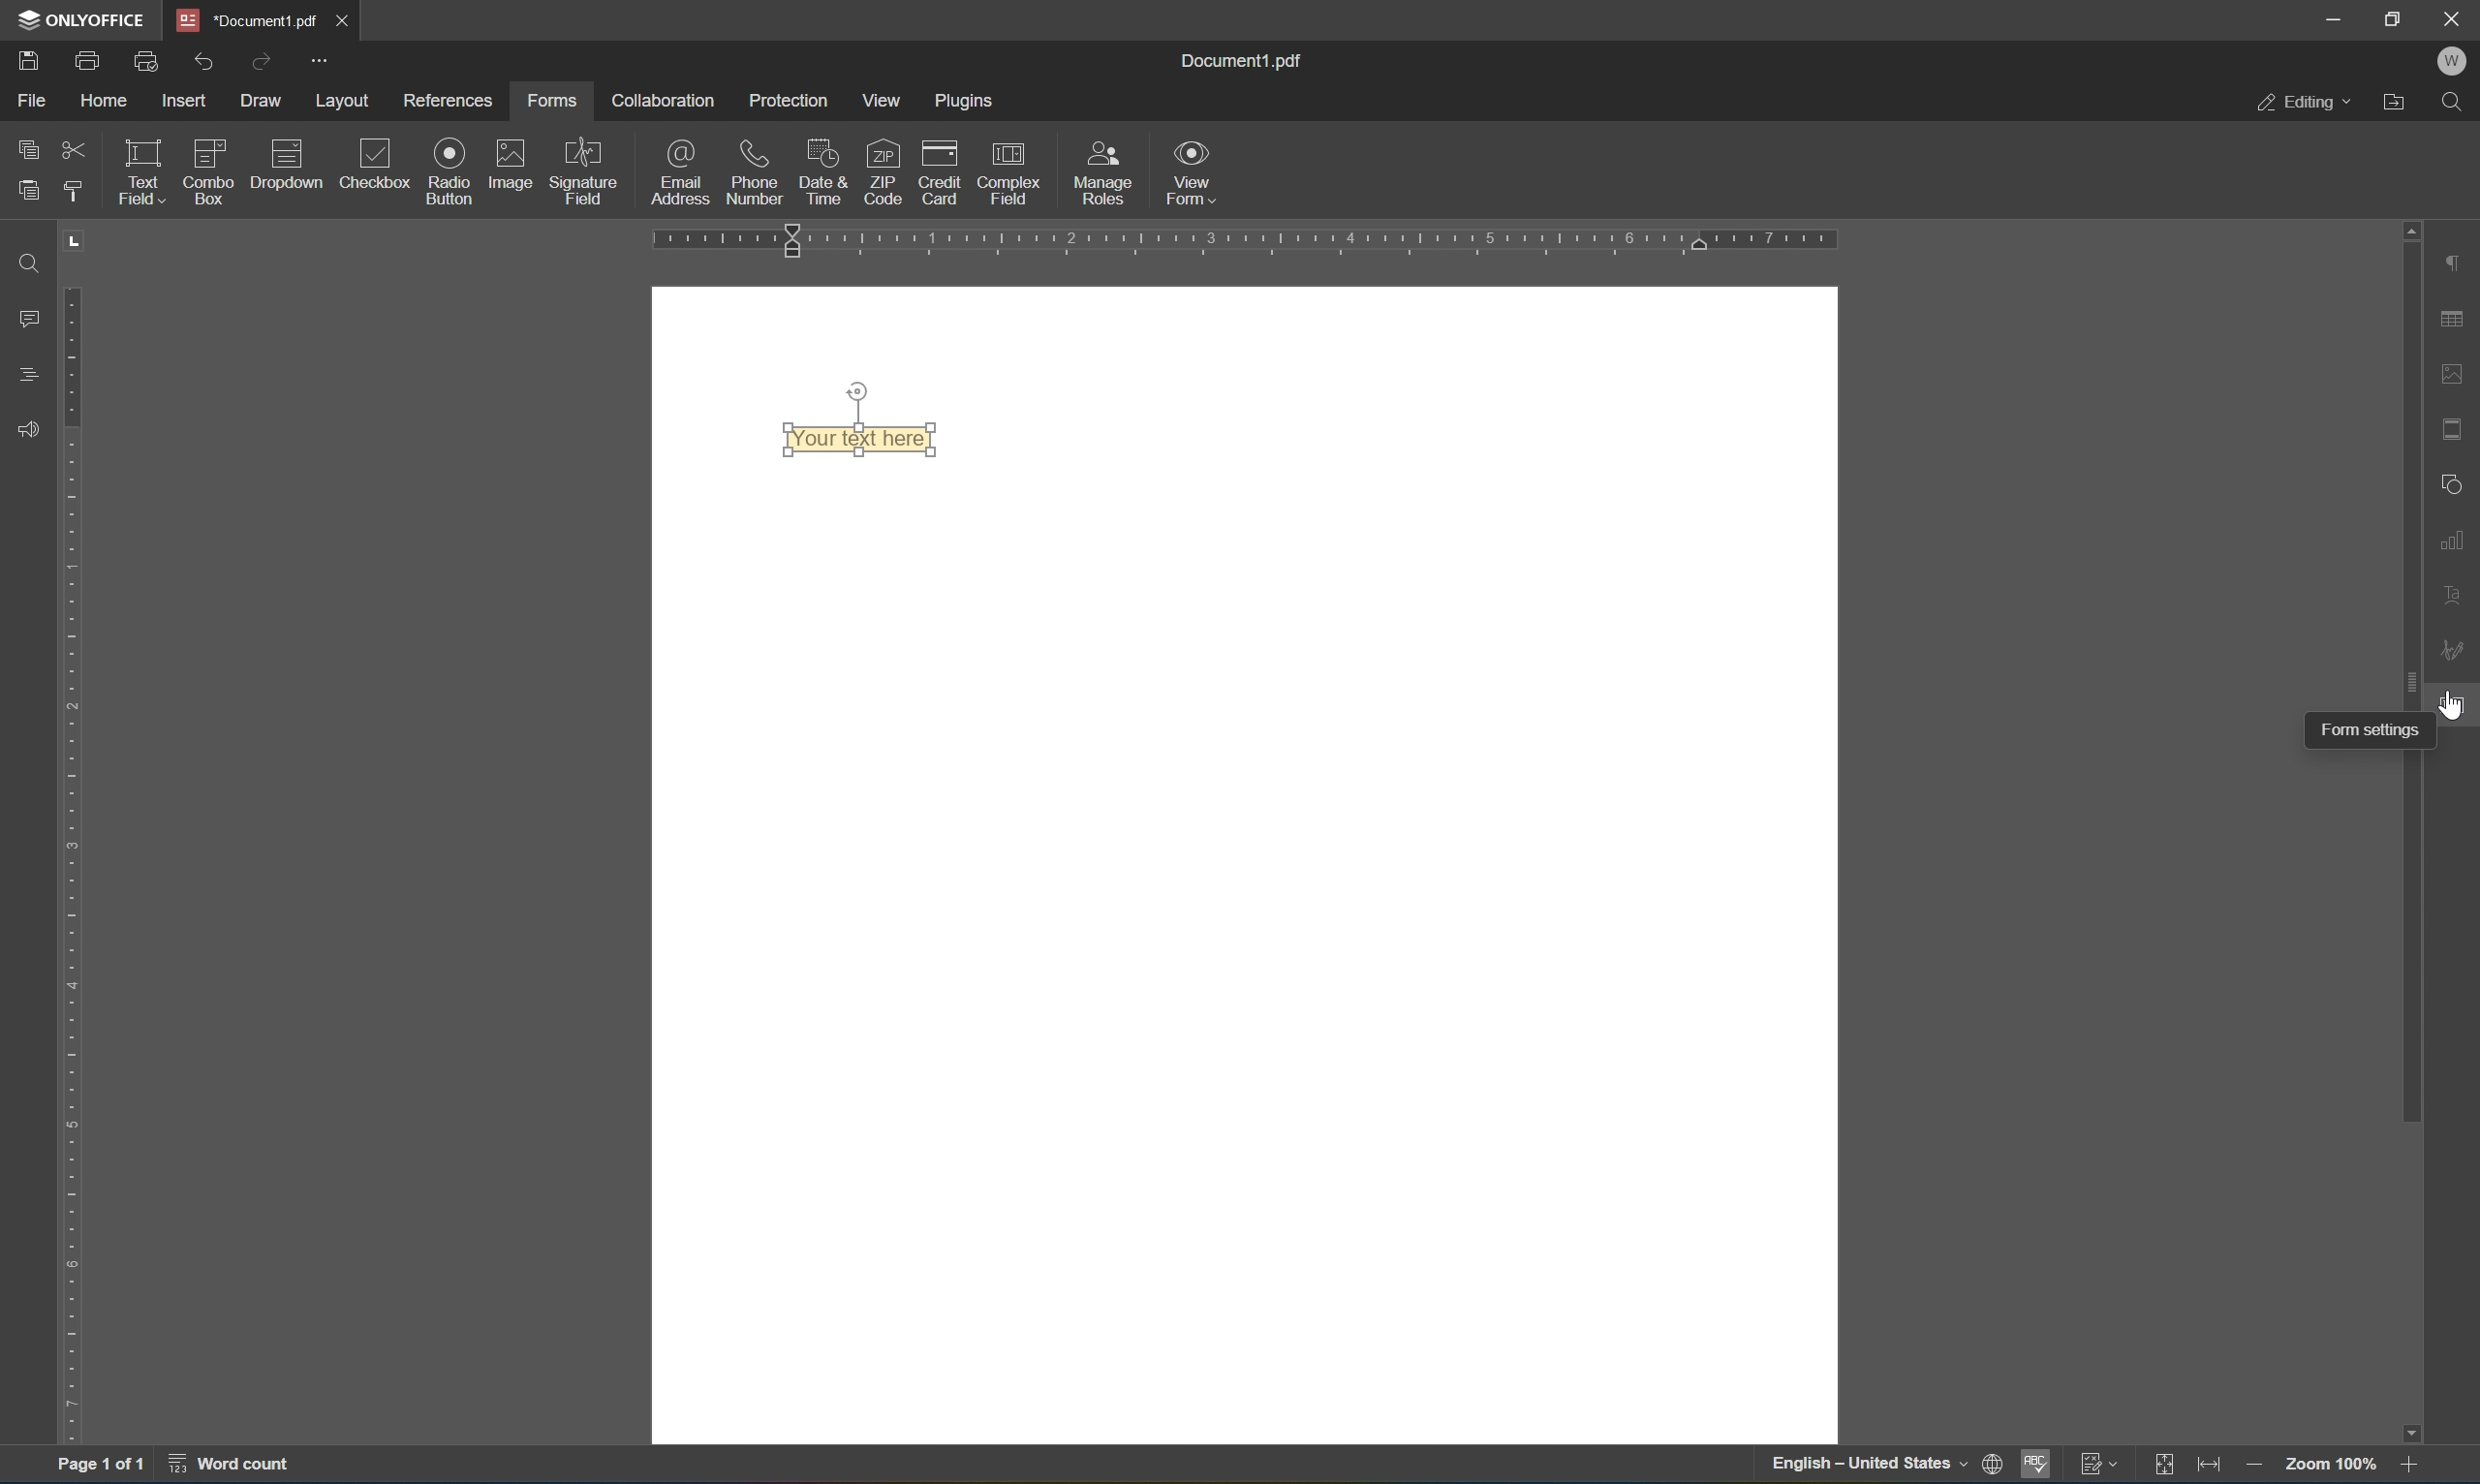 Image resolution: width=2480 pixels, height=1484 pixels. Describe the element at coordinates (263, 100) in the screenshot. I see `draw` at that location.